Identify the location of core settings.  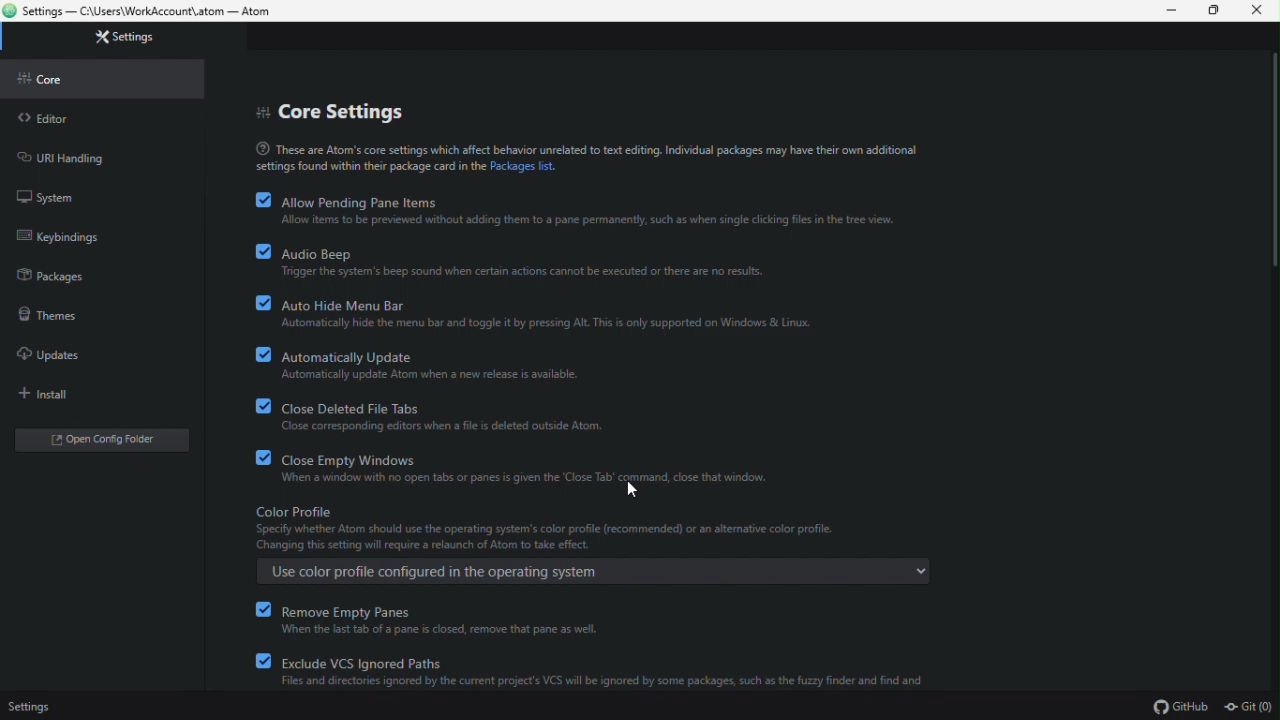
(330, 109).